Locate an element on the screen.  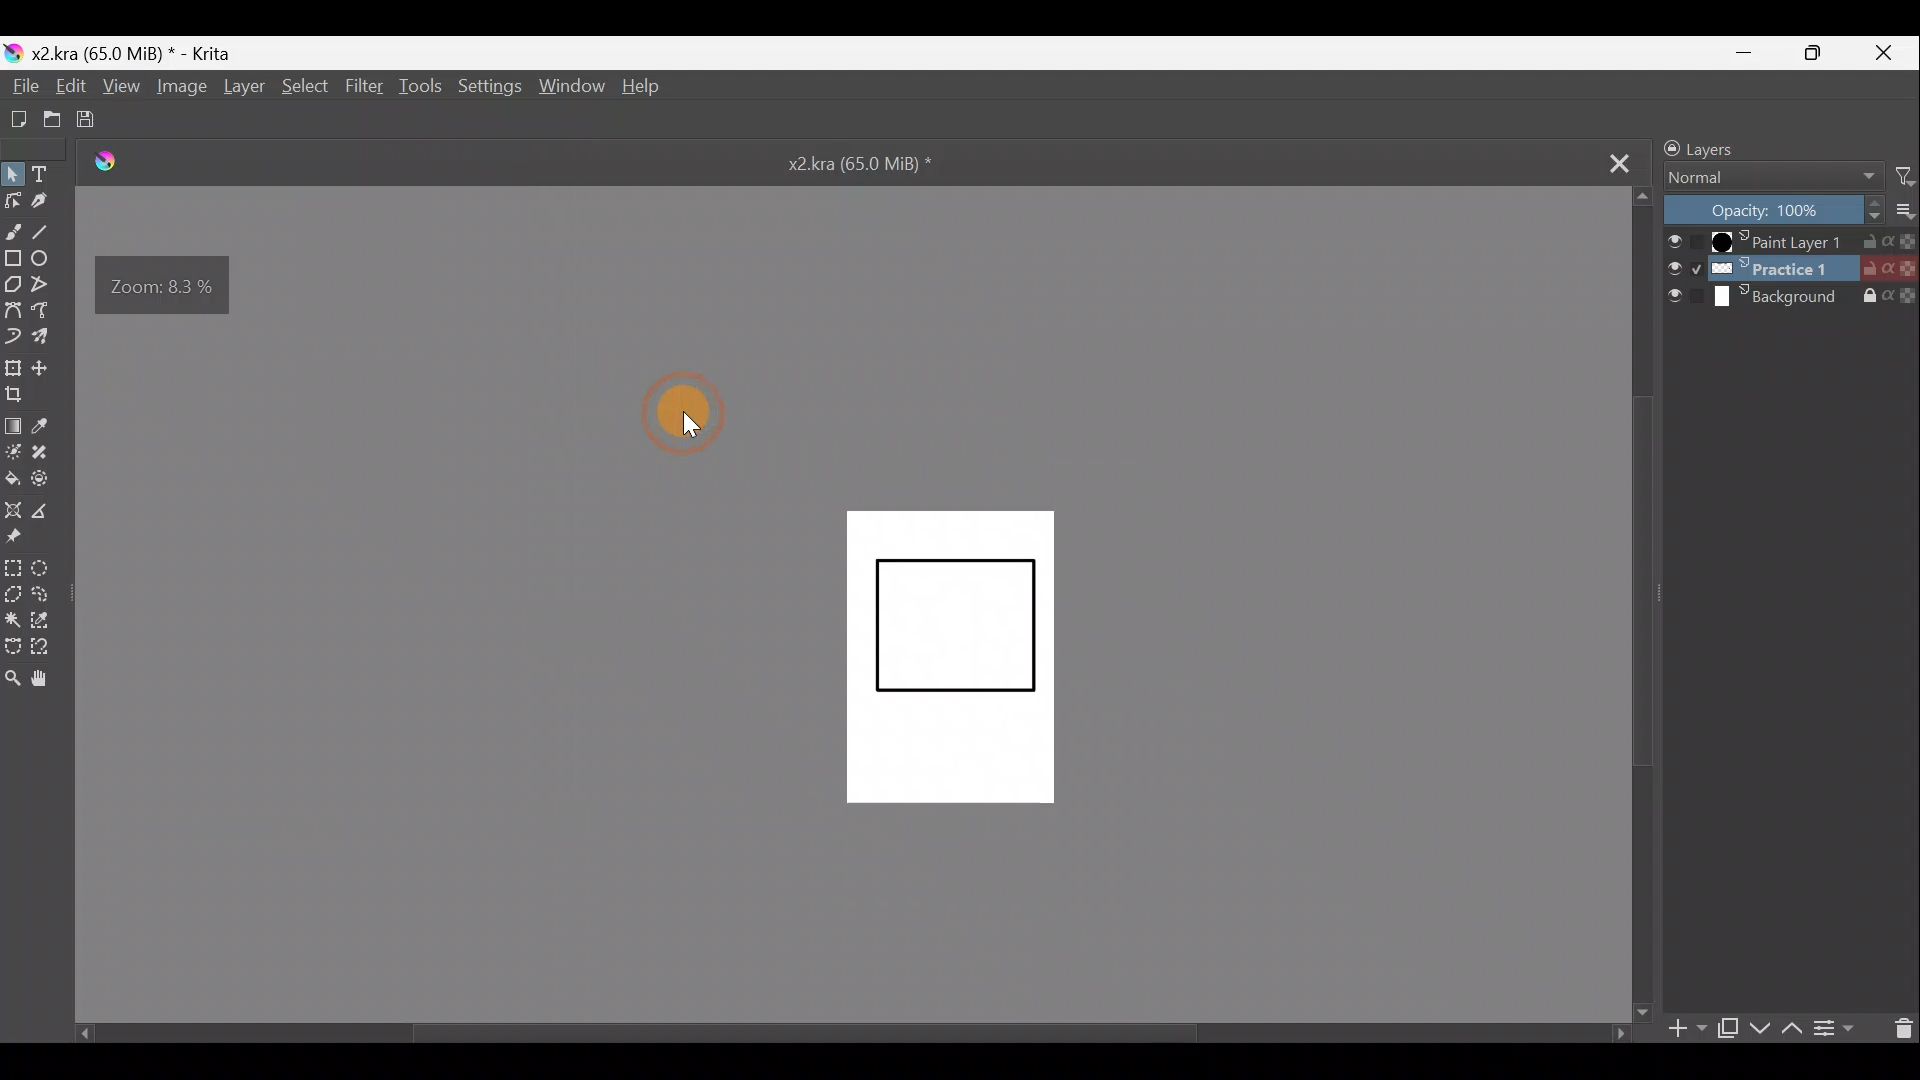
Zoom tool is located at coordinates (16, 680).